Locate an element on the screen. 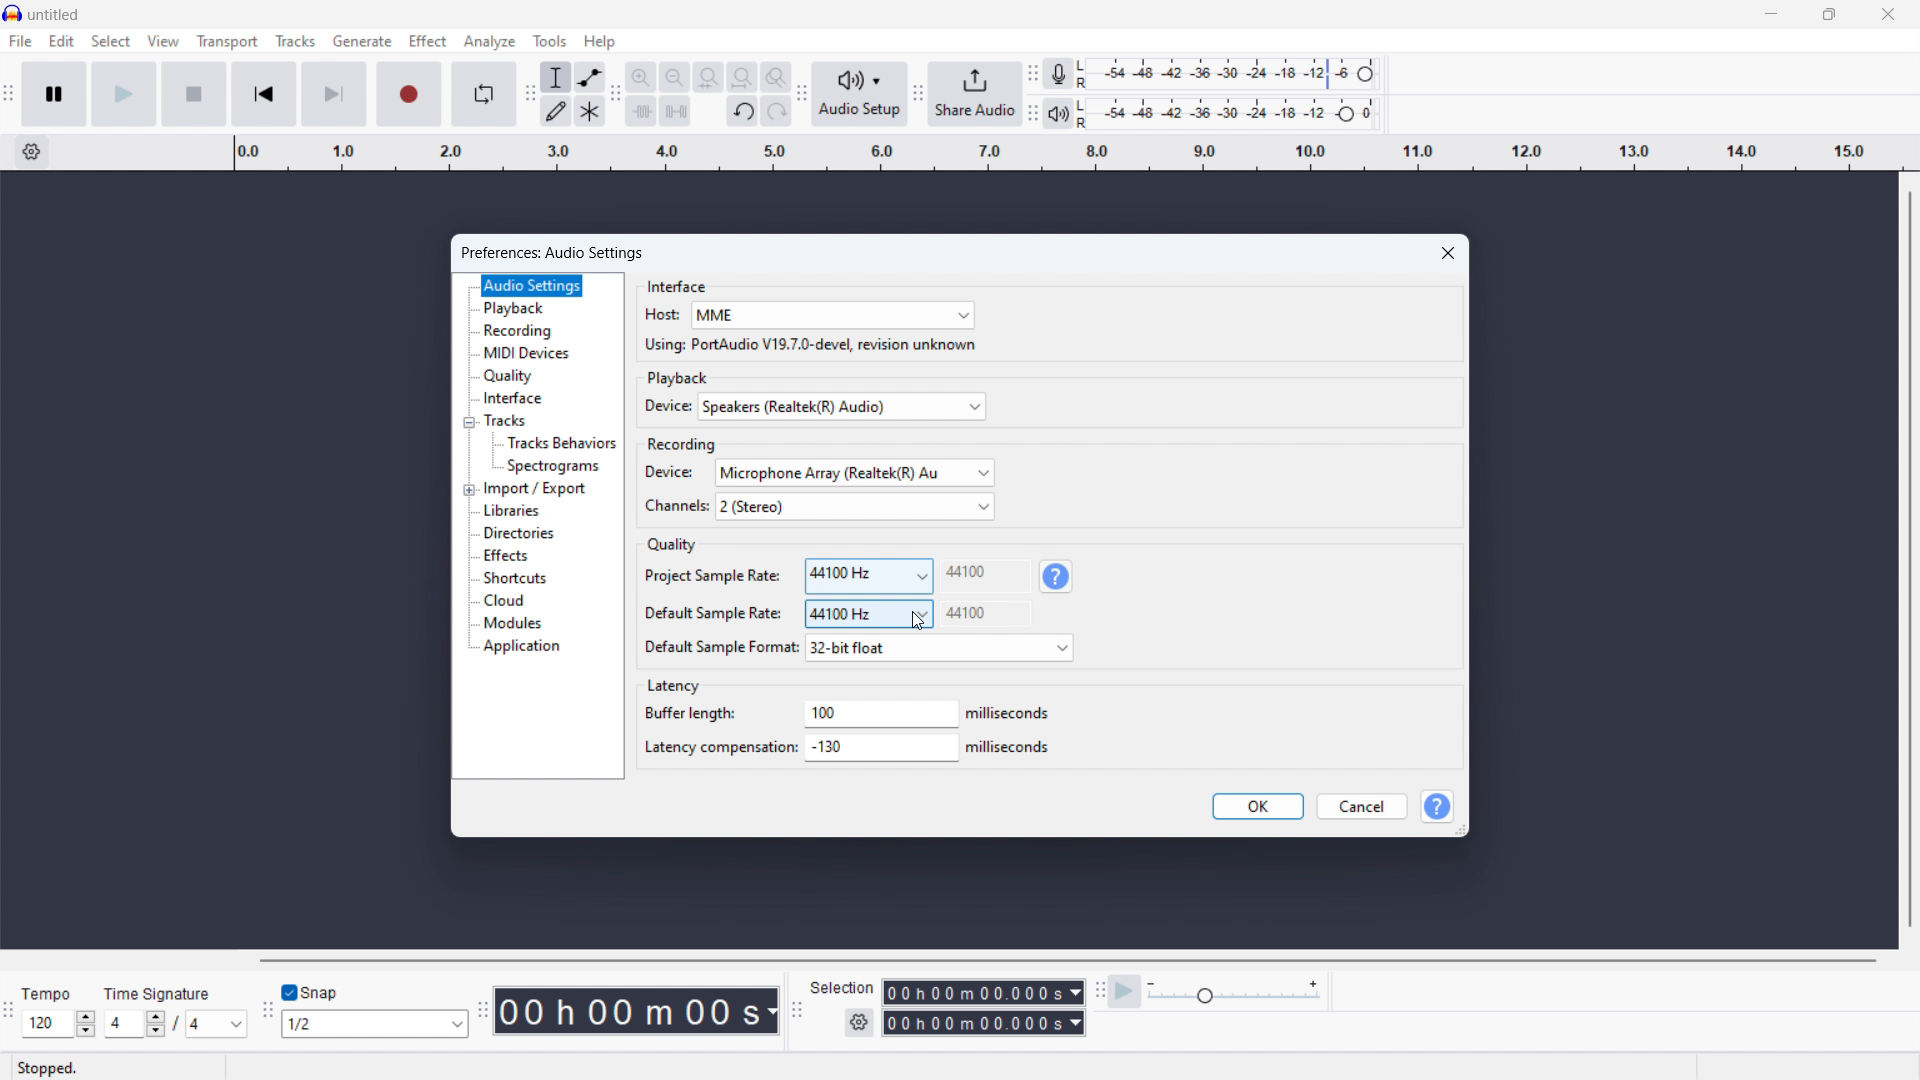 The height and width of the screenshot is (1080, 1920). set time signature is located at coordinates (173, 1024).